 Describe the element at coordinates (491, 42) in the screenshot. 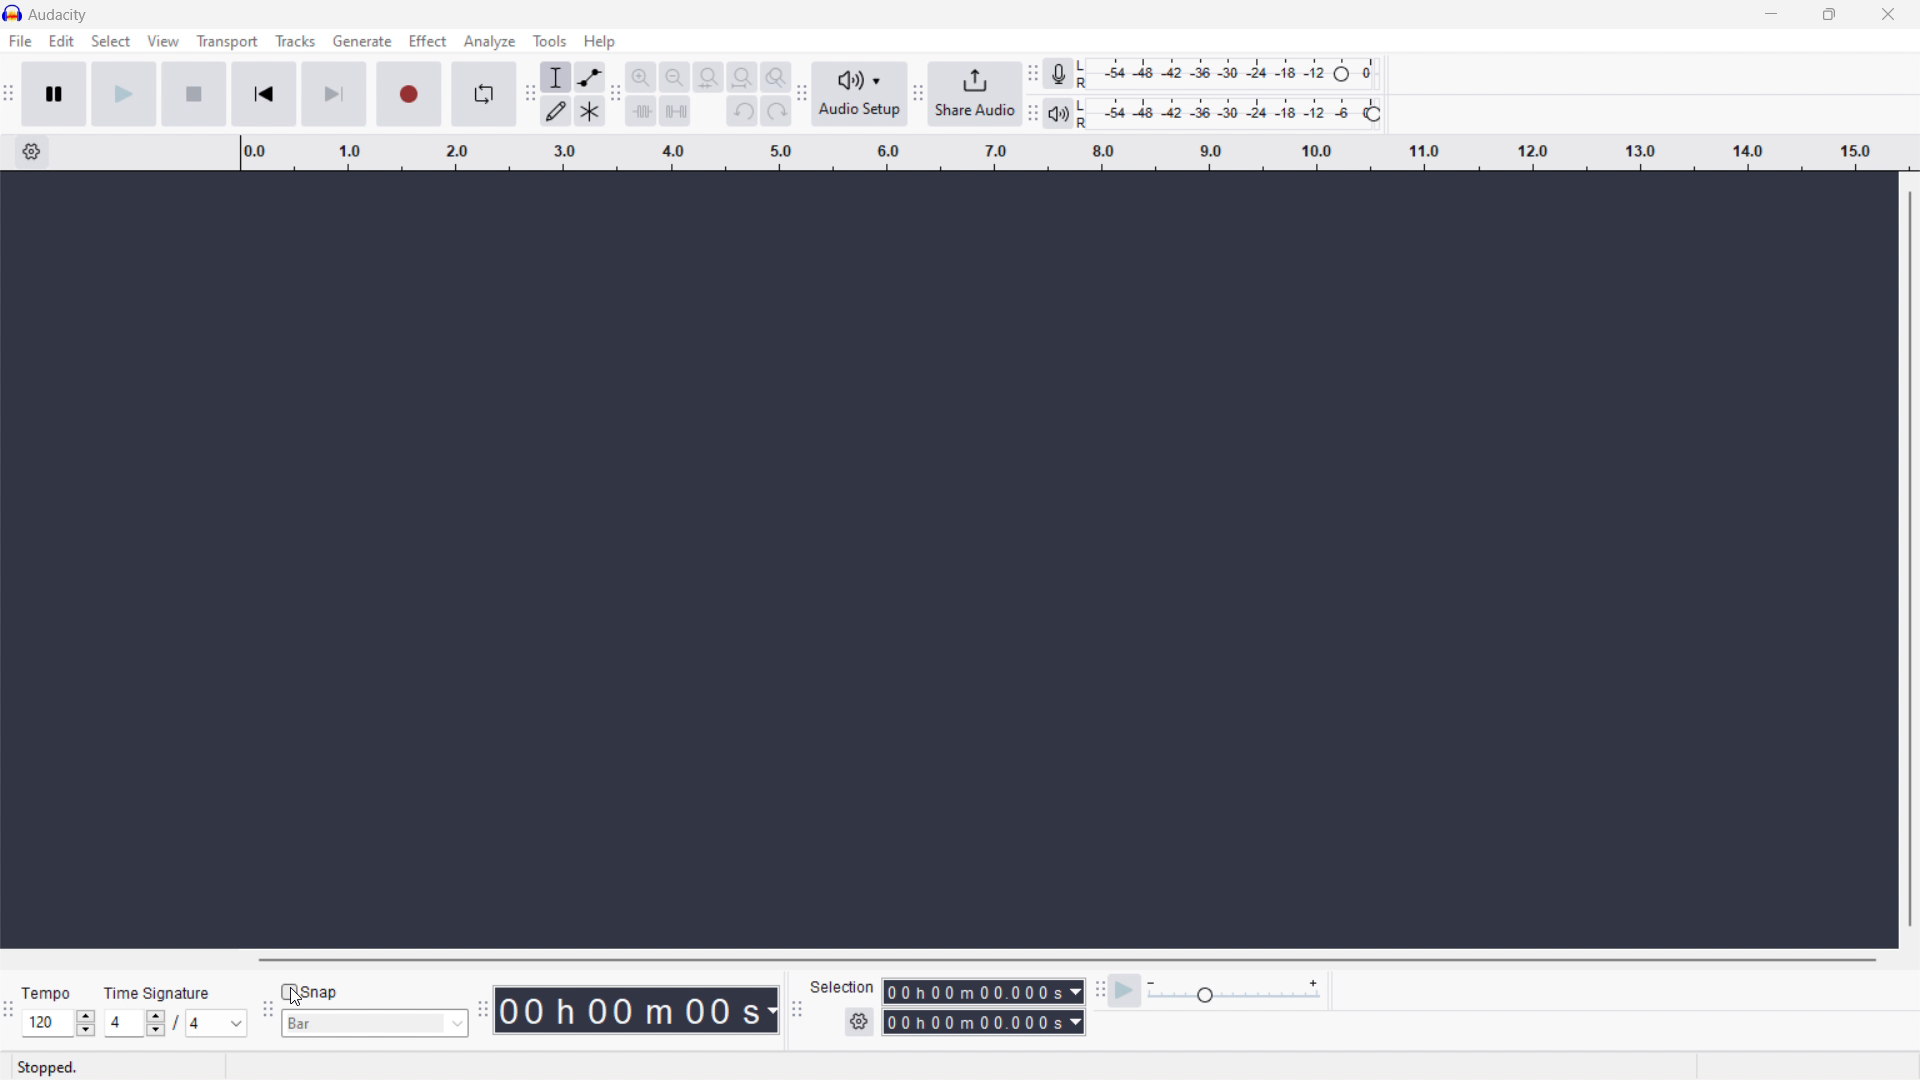

I see `analyze` at that location.